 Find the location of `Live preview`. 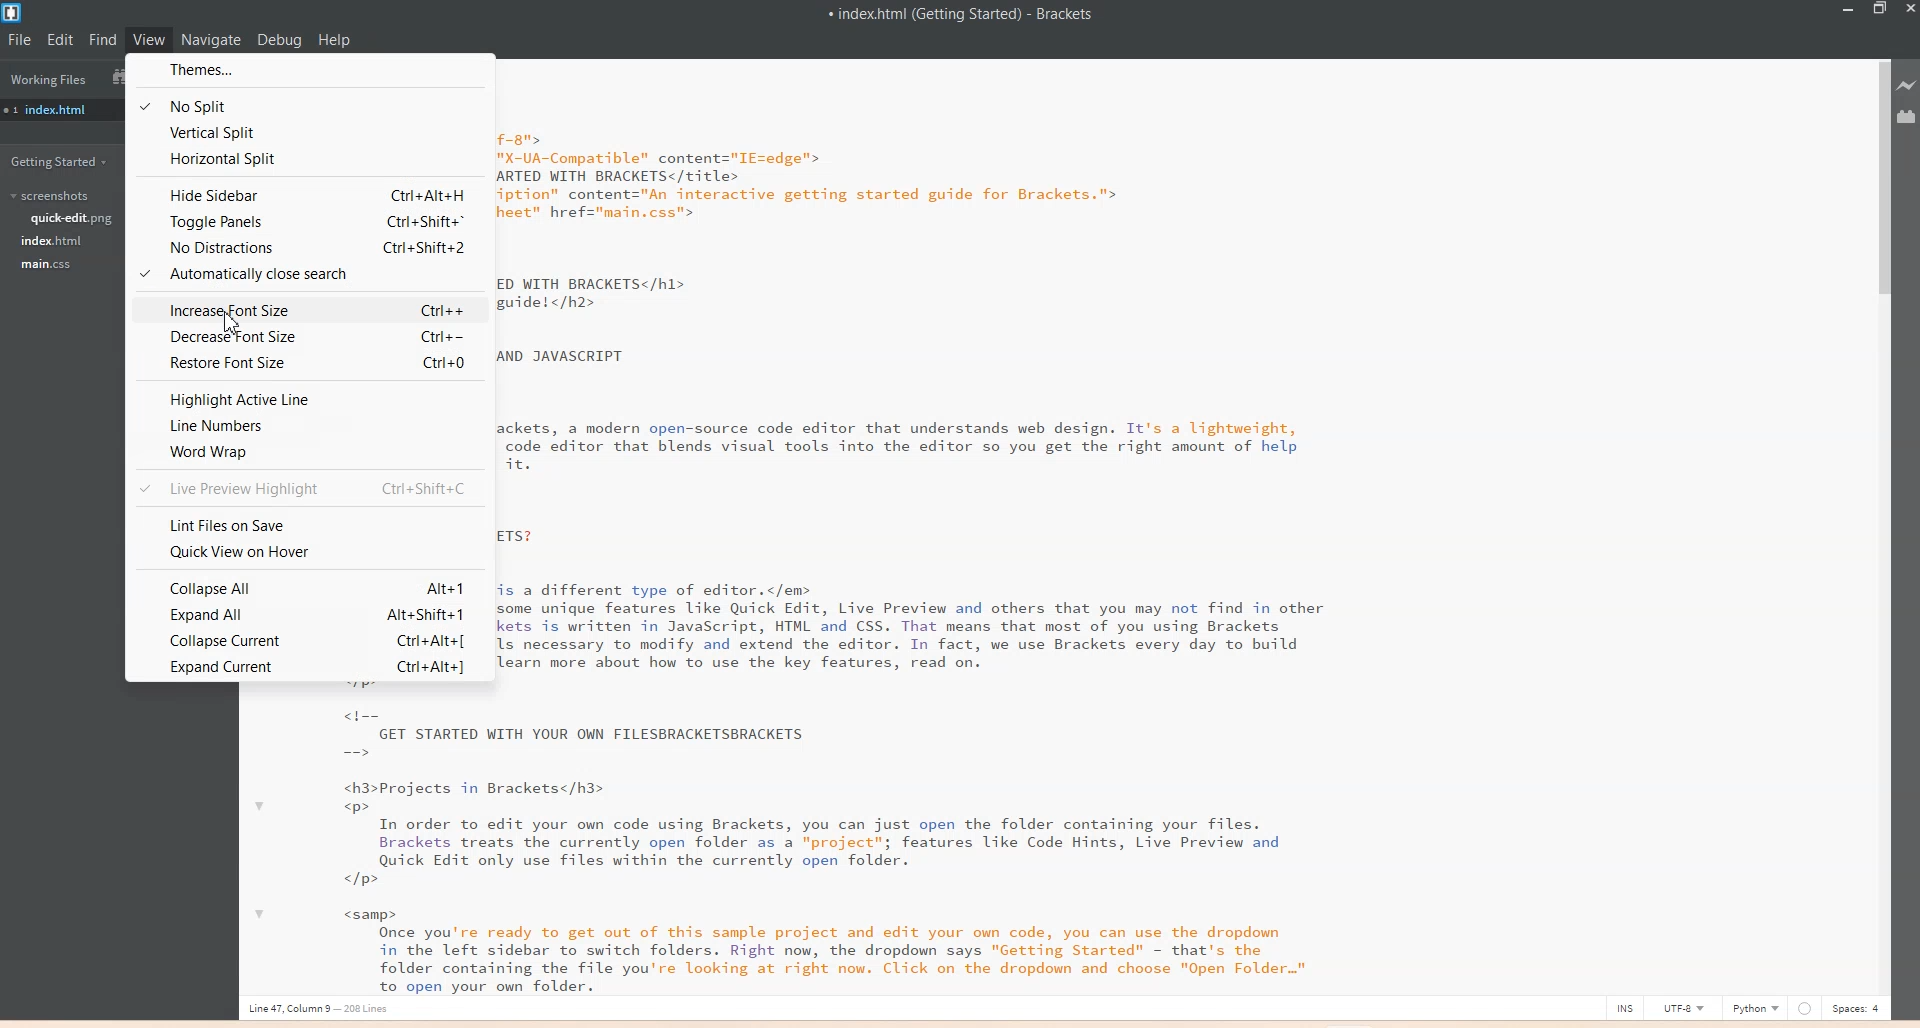

Live preview is located at coordinates (1907, 87).